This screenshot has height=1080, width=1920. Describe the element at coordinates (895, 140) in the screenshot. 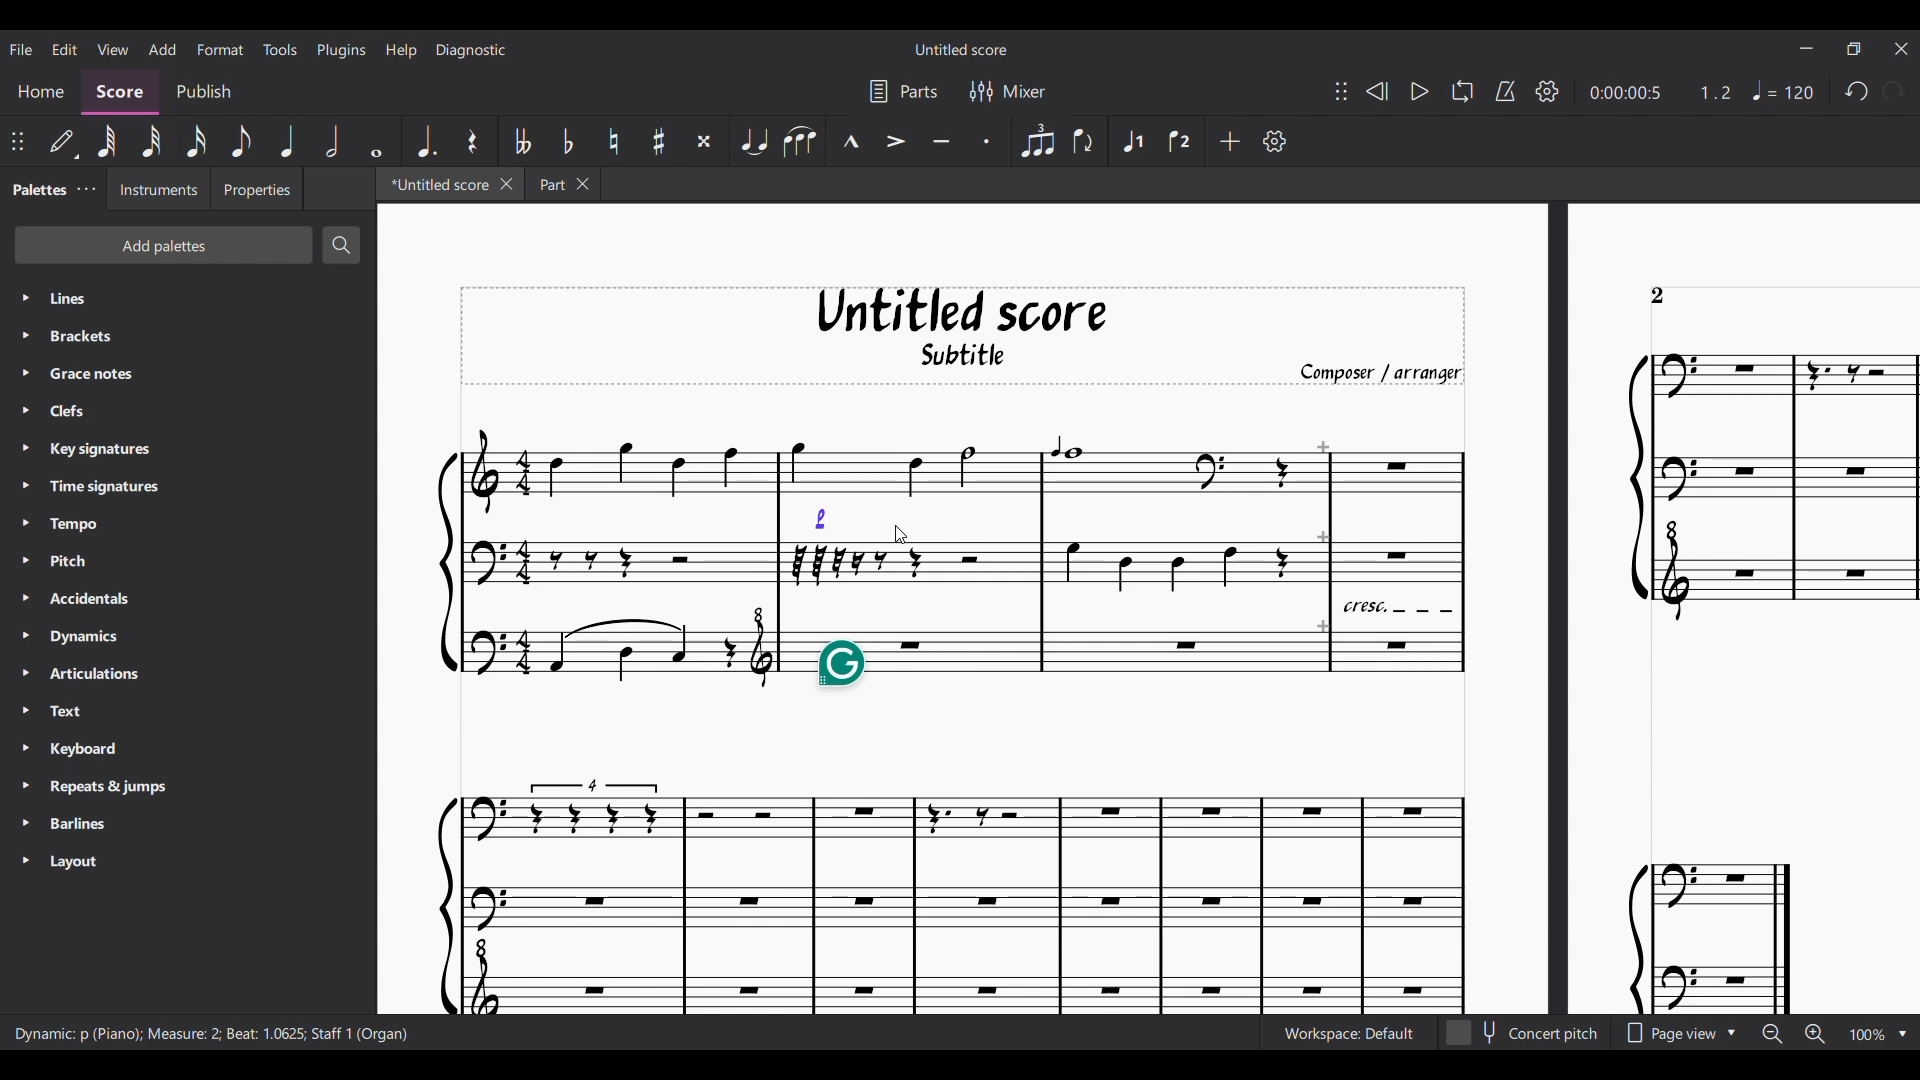

I see `Accent` at that location.